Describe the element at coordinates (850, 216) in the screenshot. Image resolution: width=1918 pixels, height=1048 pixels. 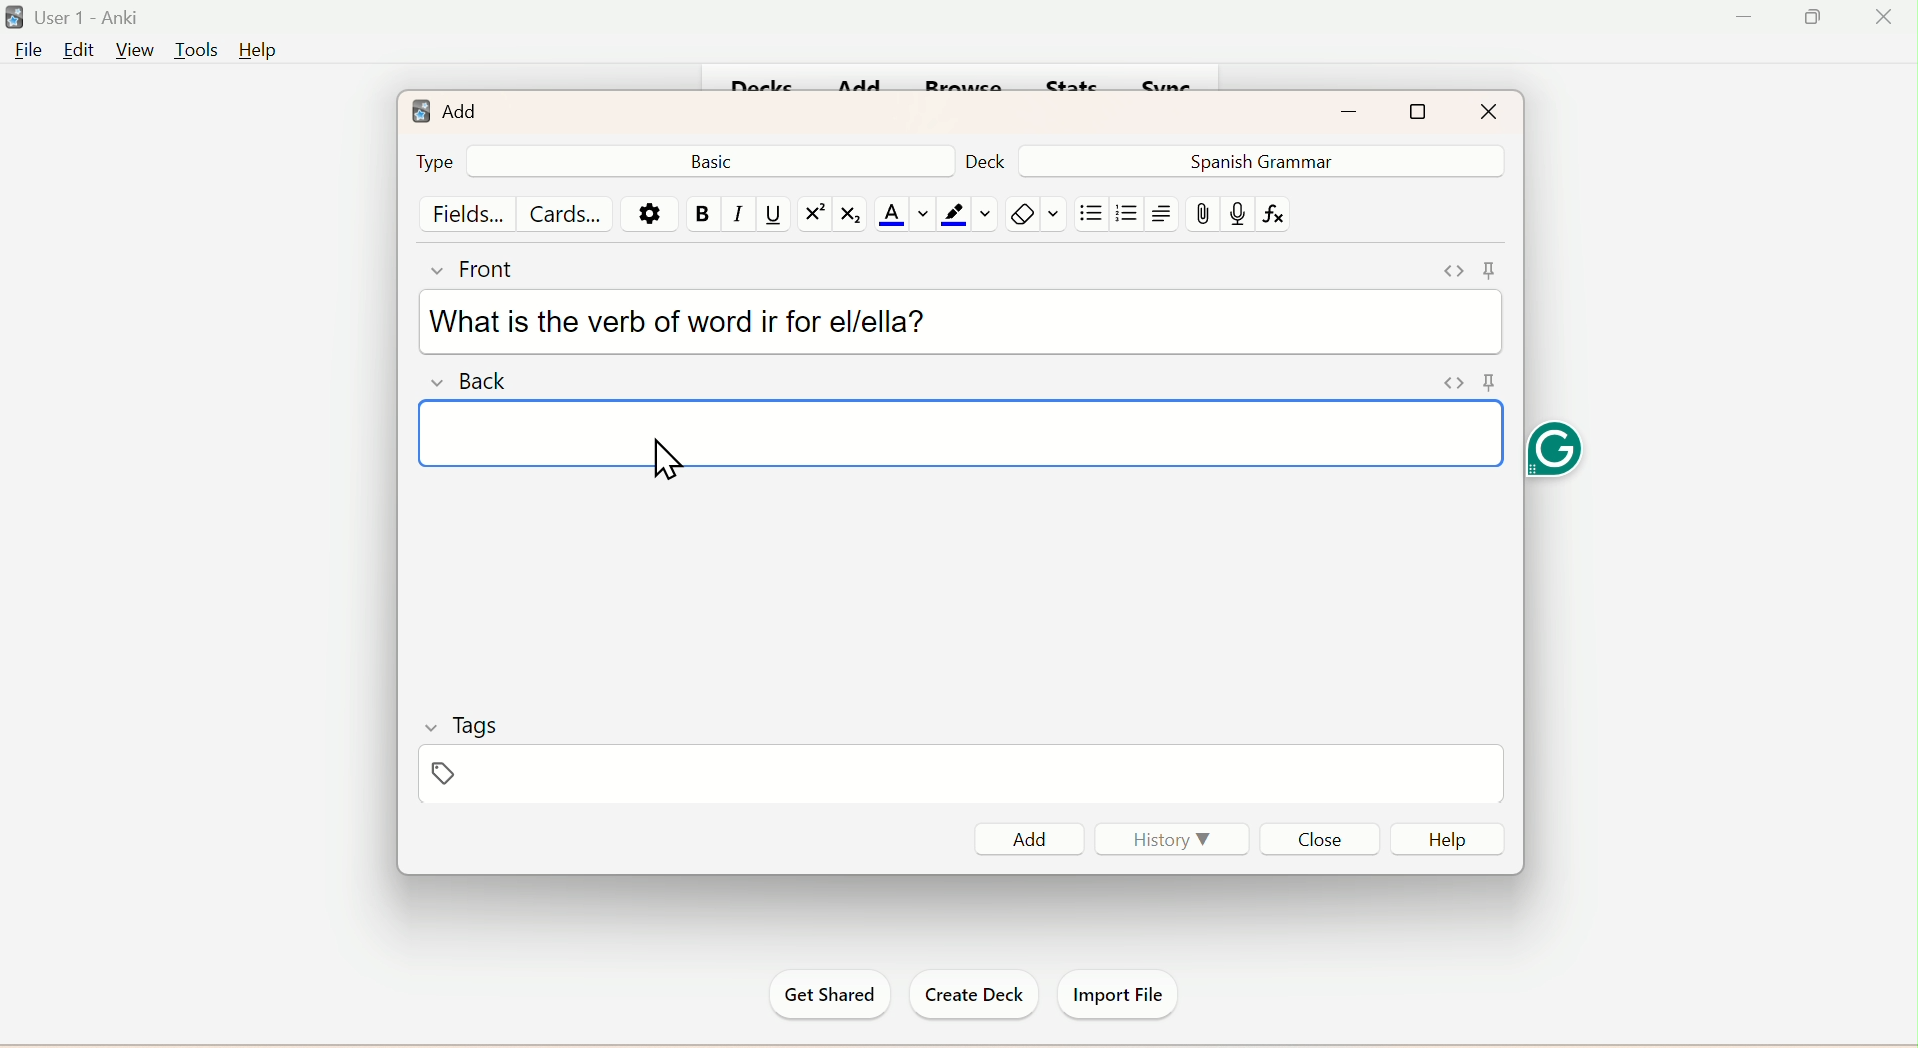
I see `Subscript` at that location.